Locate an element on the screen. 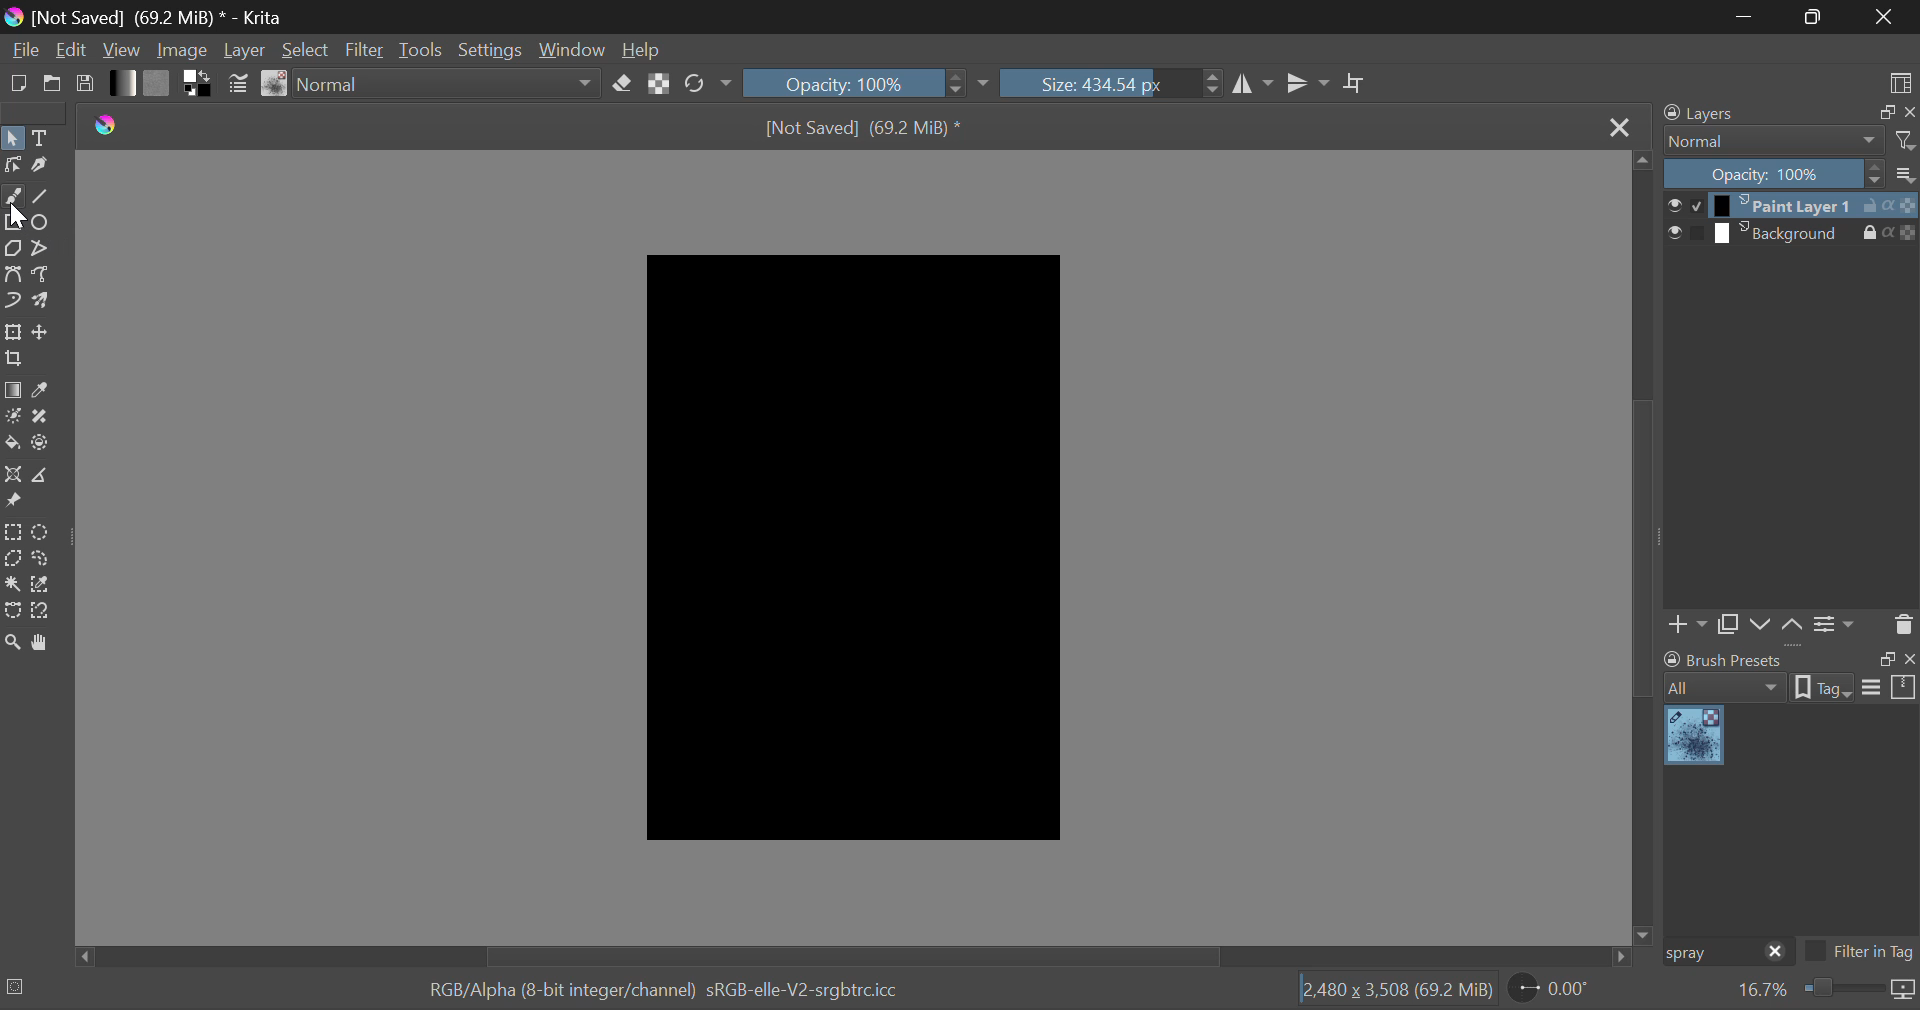  RGB/Alpha (8-bit integer/channel) sRGB-elle-V2-srgbtrcicc is located at coordinates (666, 991).